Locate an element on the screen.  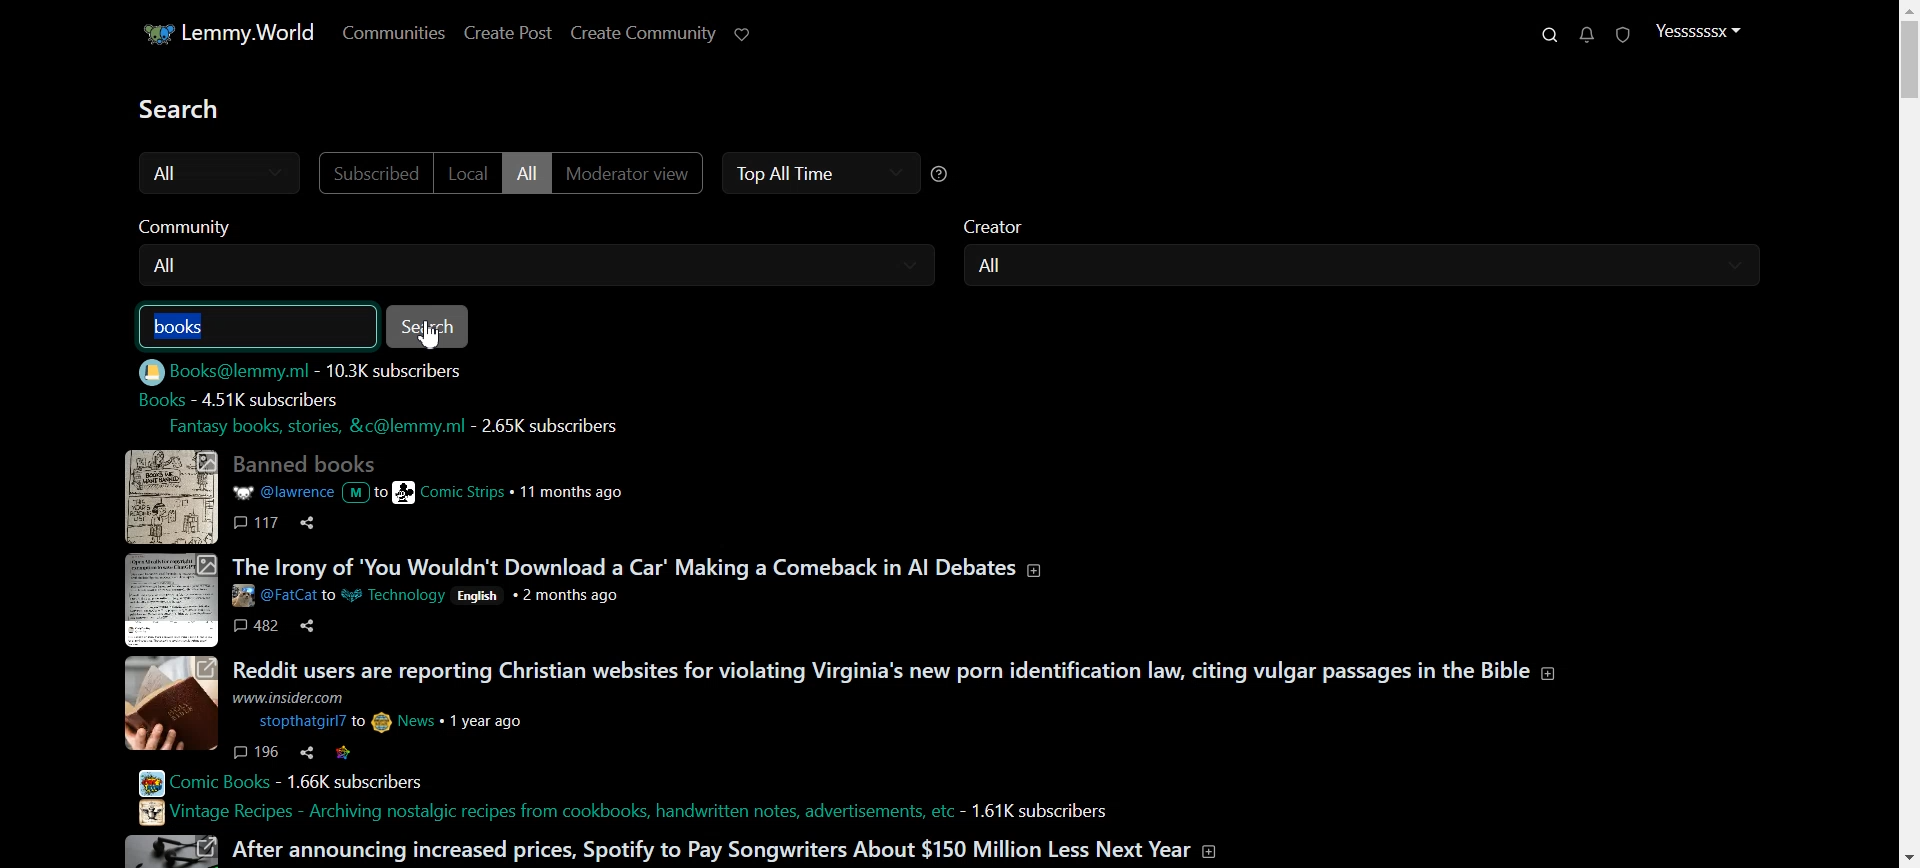
image is located at coordinates (169, 601).